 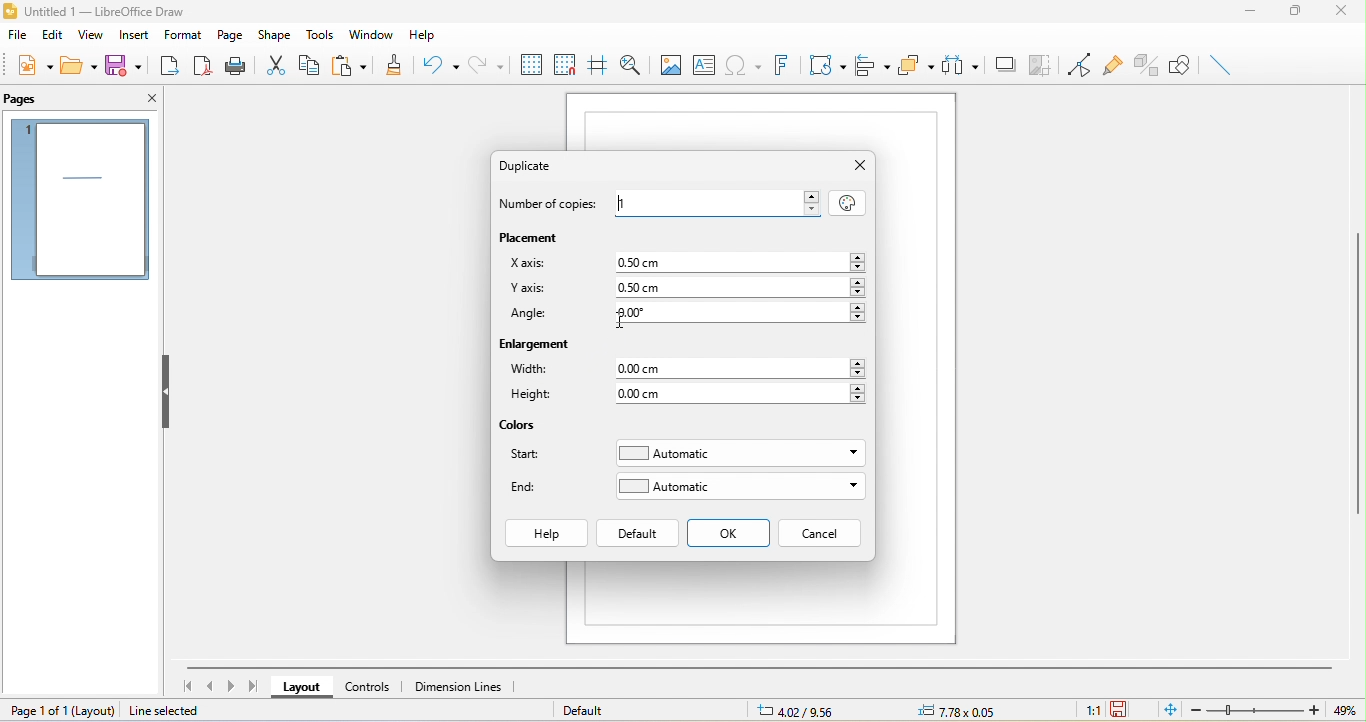 What do you see at coordinates (238, 68) in the screenshot?
I see `print` at bounding box center [238, 68].